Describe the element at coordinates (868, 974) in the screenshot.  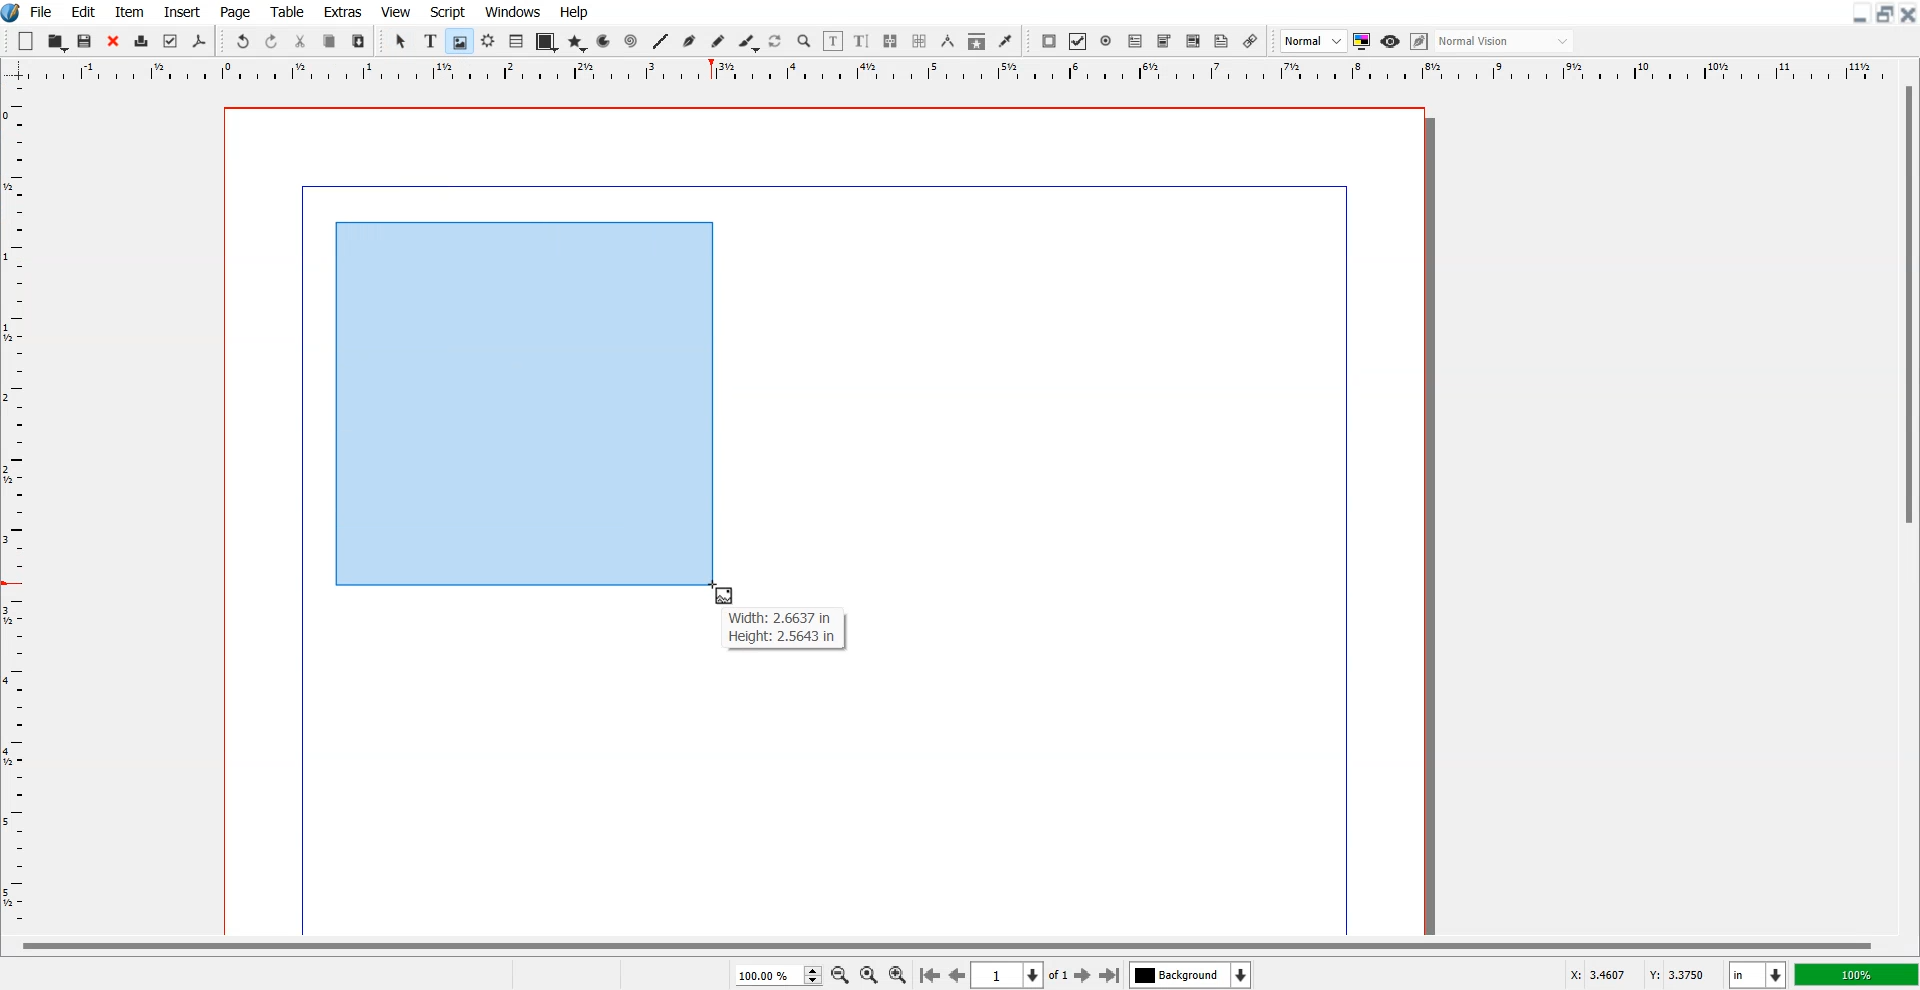
I see `Zoom to 100%` at that location.